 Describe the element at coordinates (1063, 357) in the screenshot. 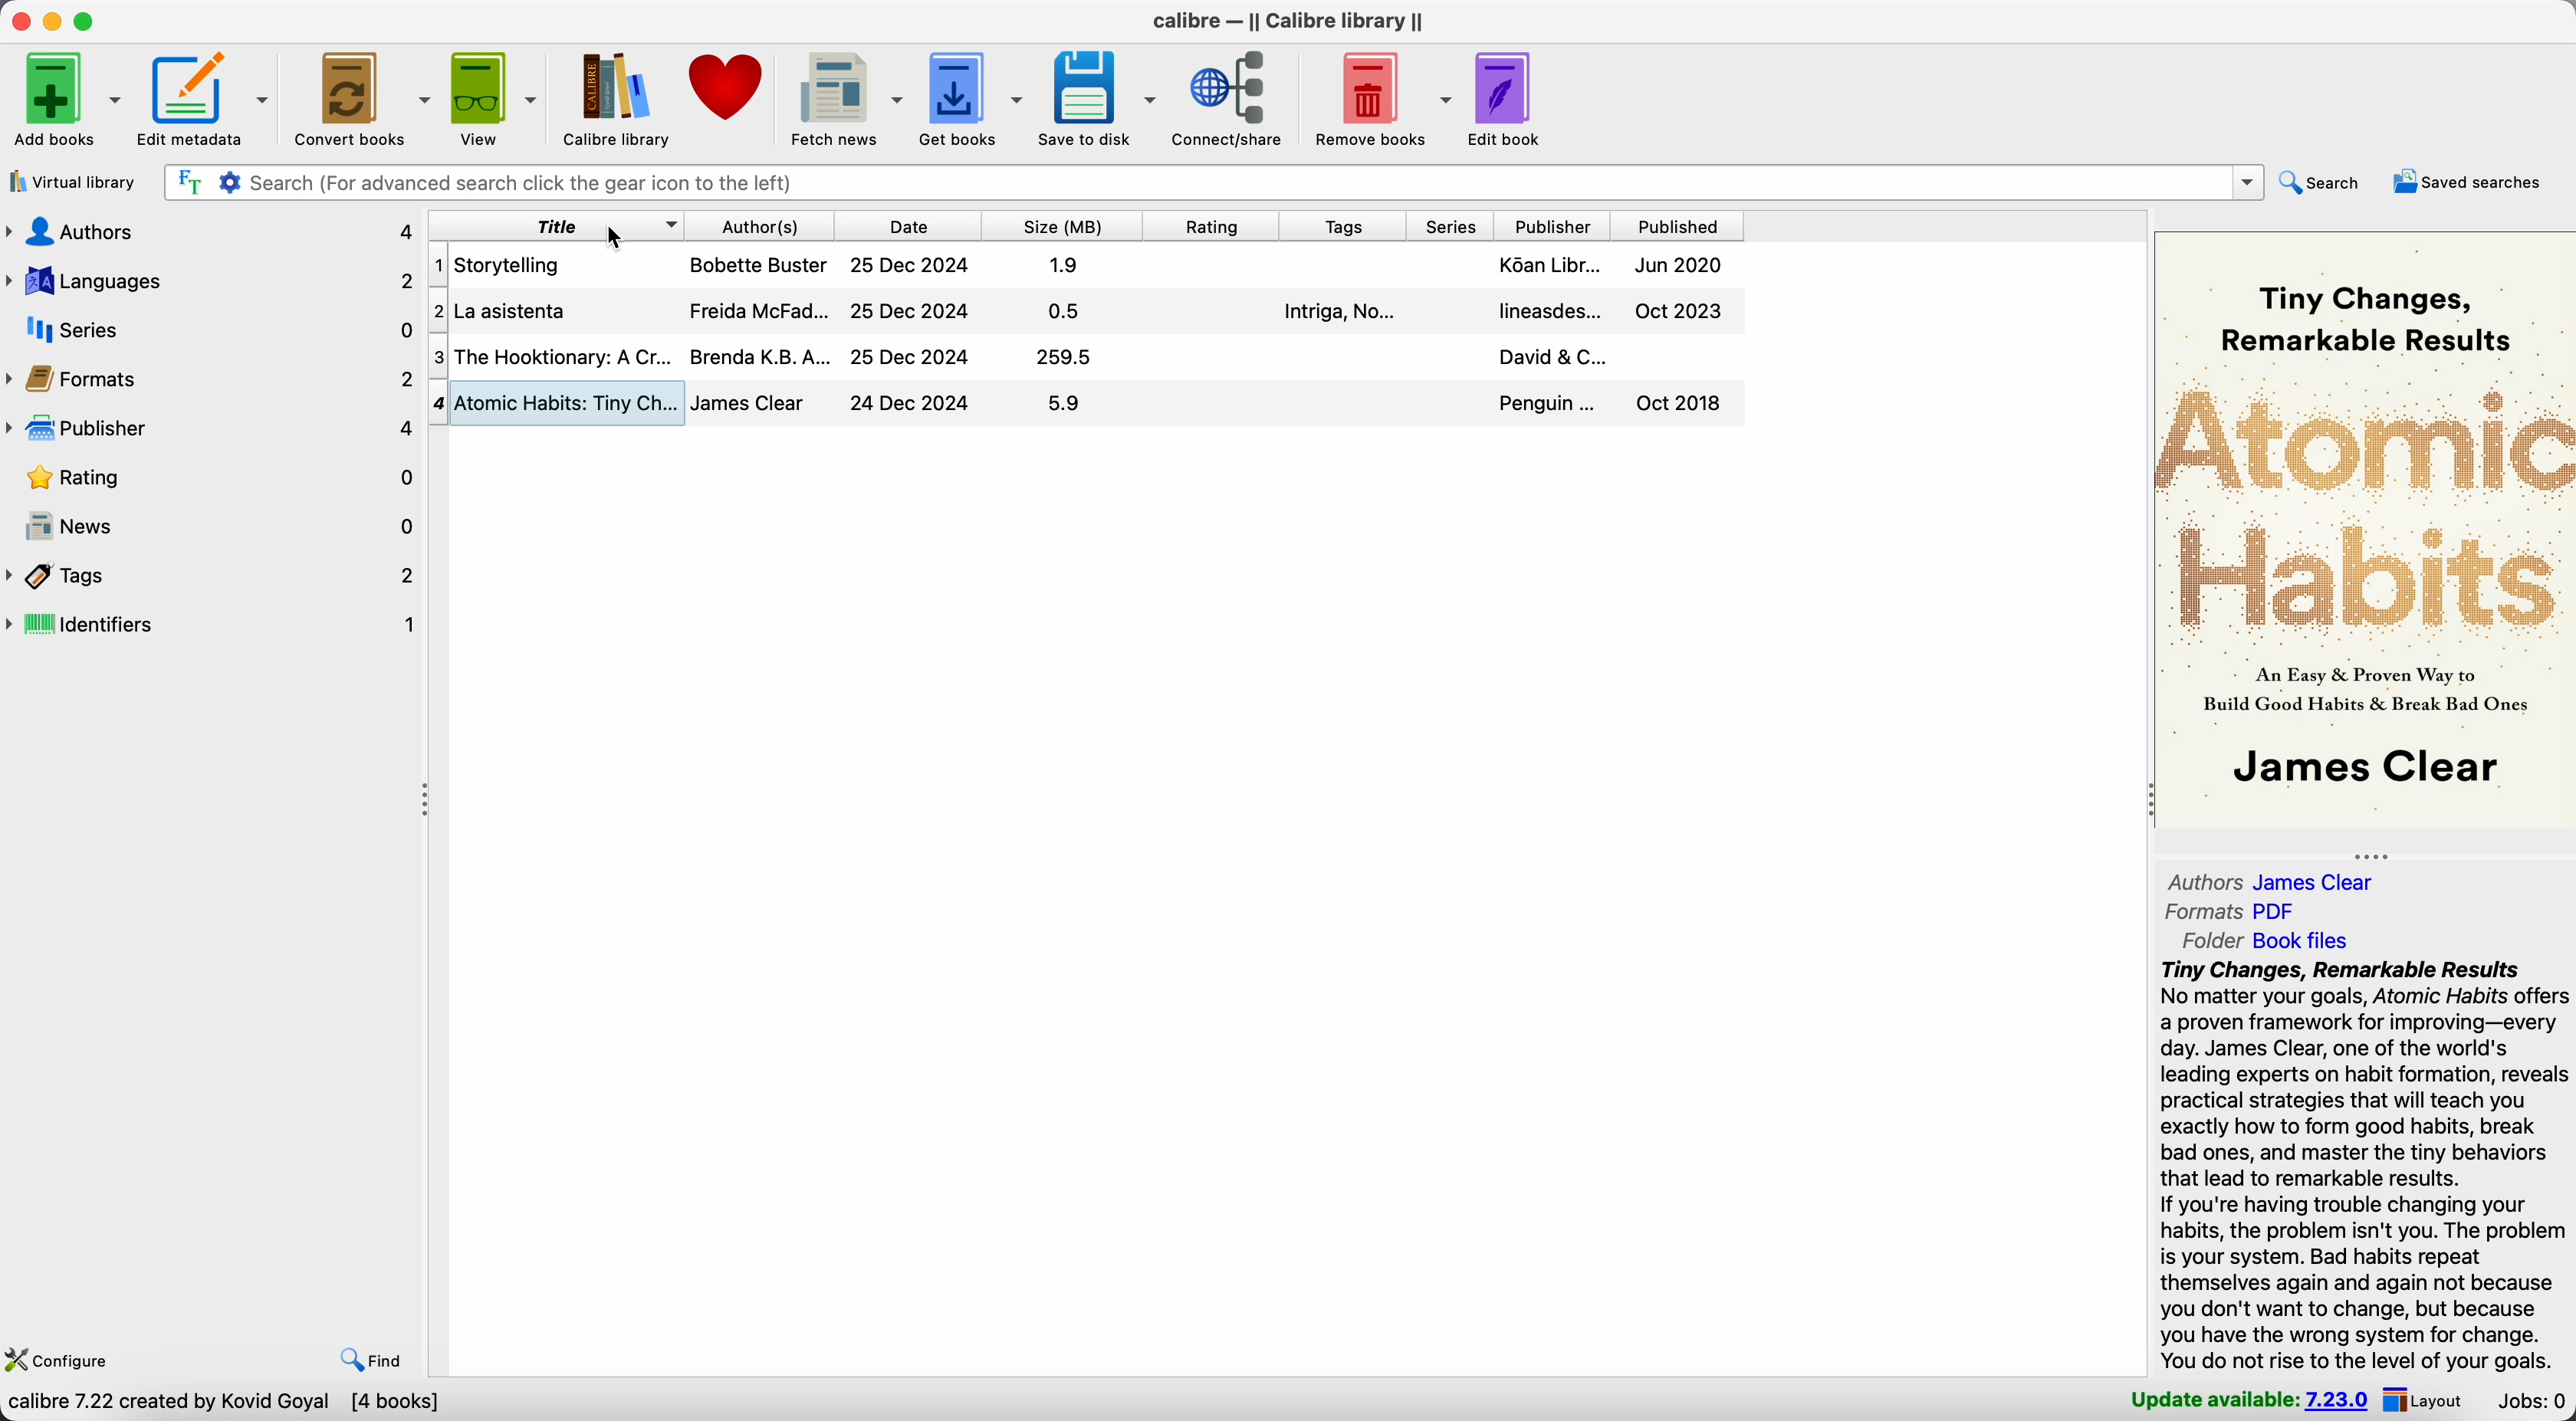

I see `259.5` at that location.